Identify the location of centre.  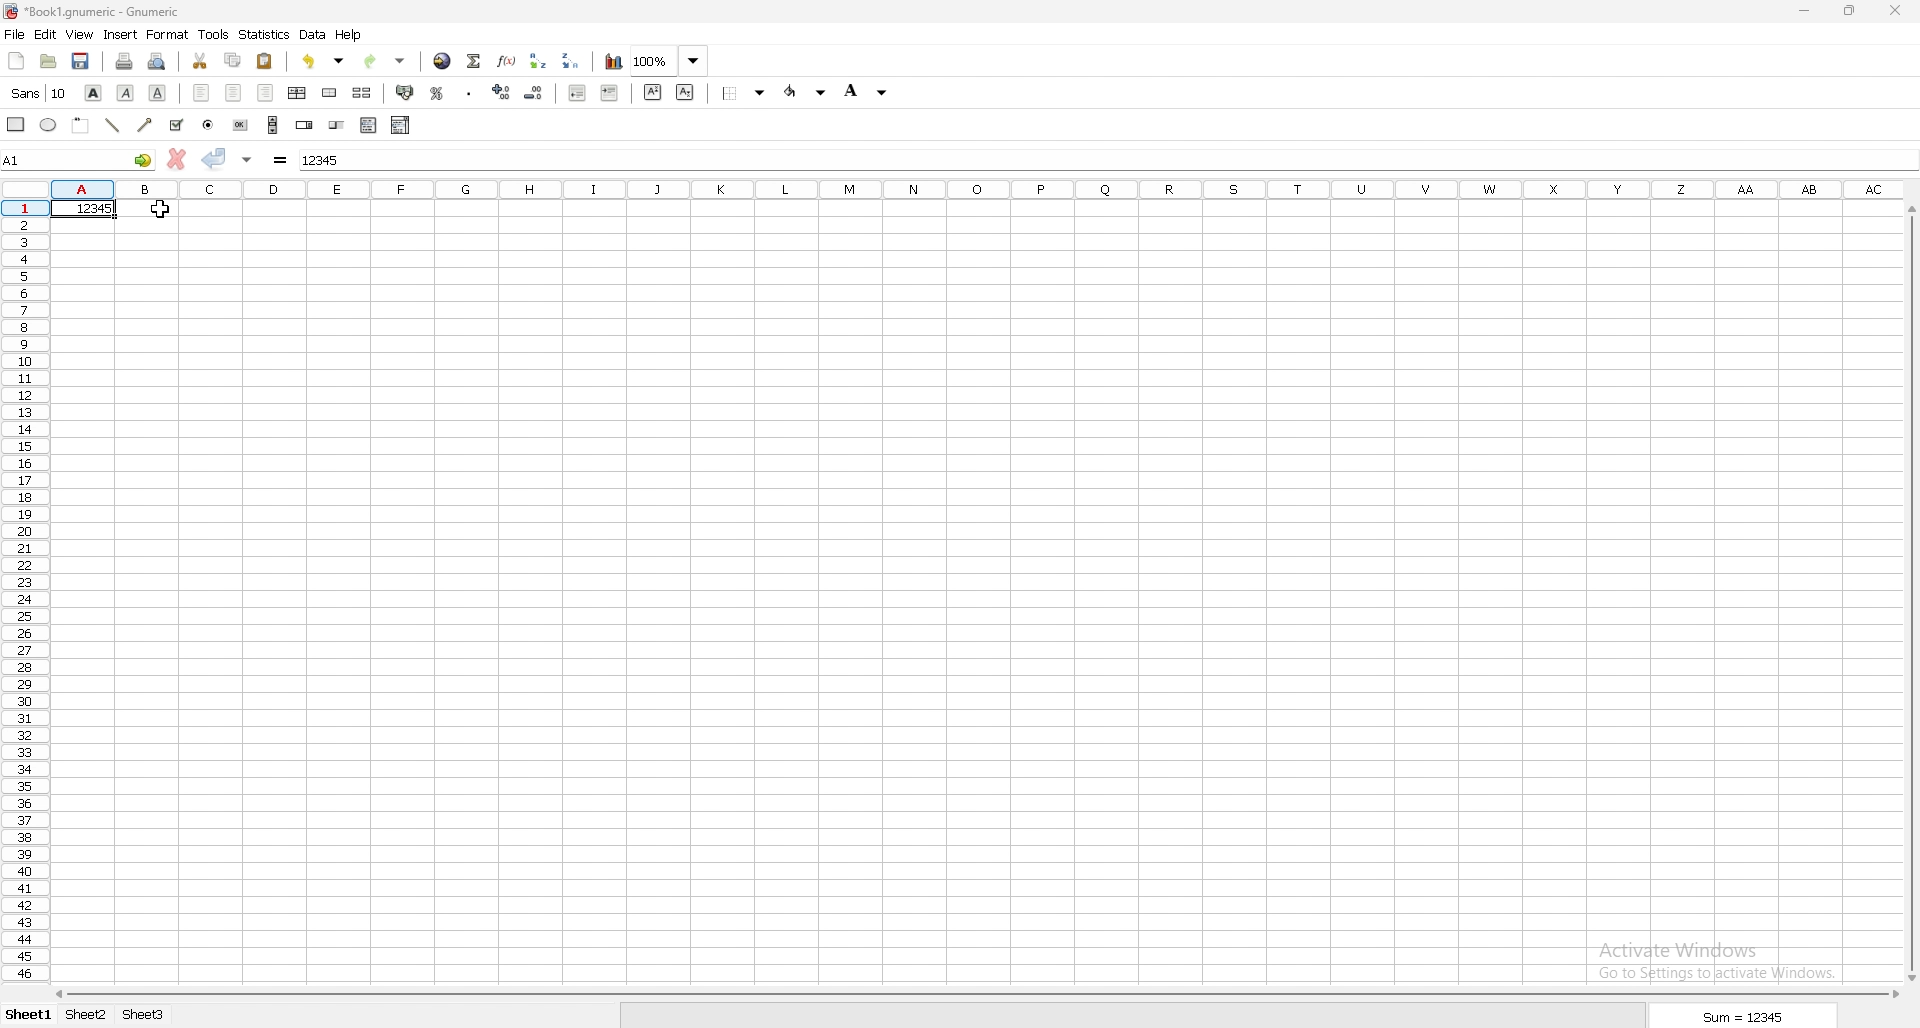
(236, 93).